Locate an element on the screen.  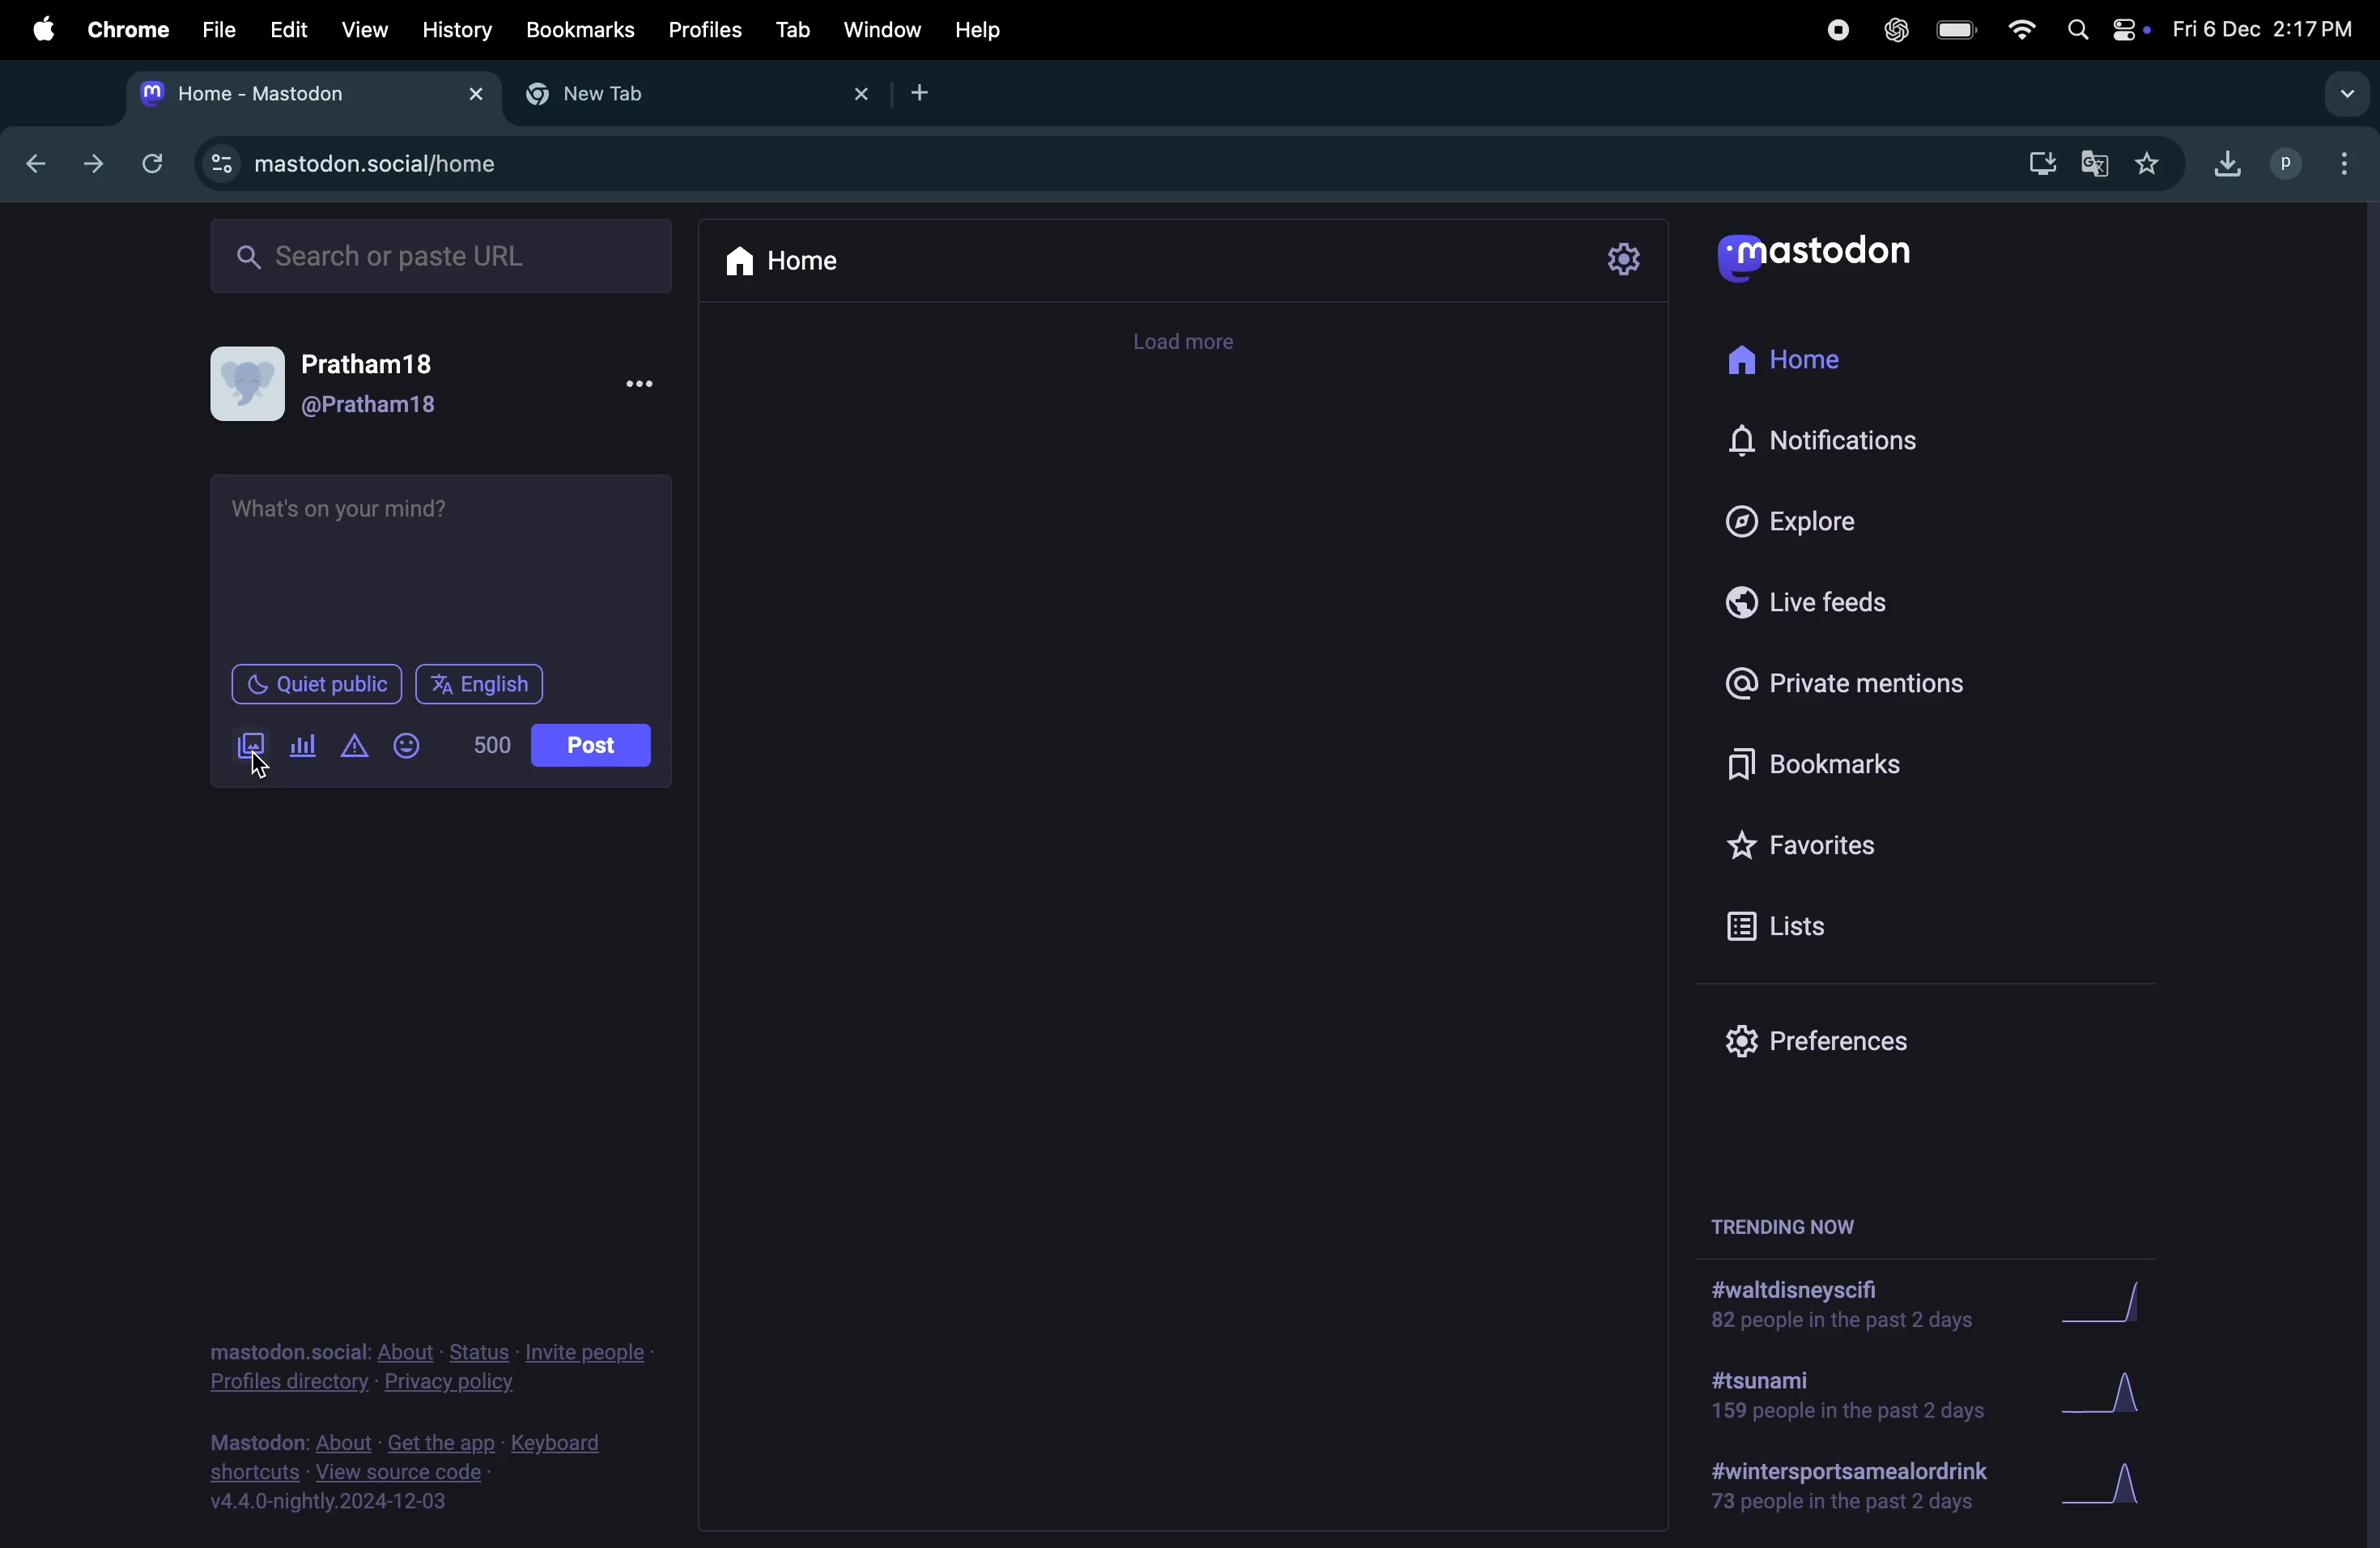
cursor is located at coordinates (272, 772).